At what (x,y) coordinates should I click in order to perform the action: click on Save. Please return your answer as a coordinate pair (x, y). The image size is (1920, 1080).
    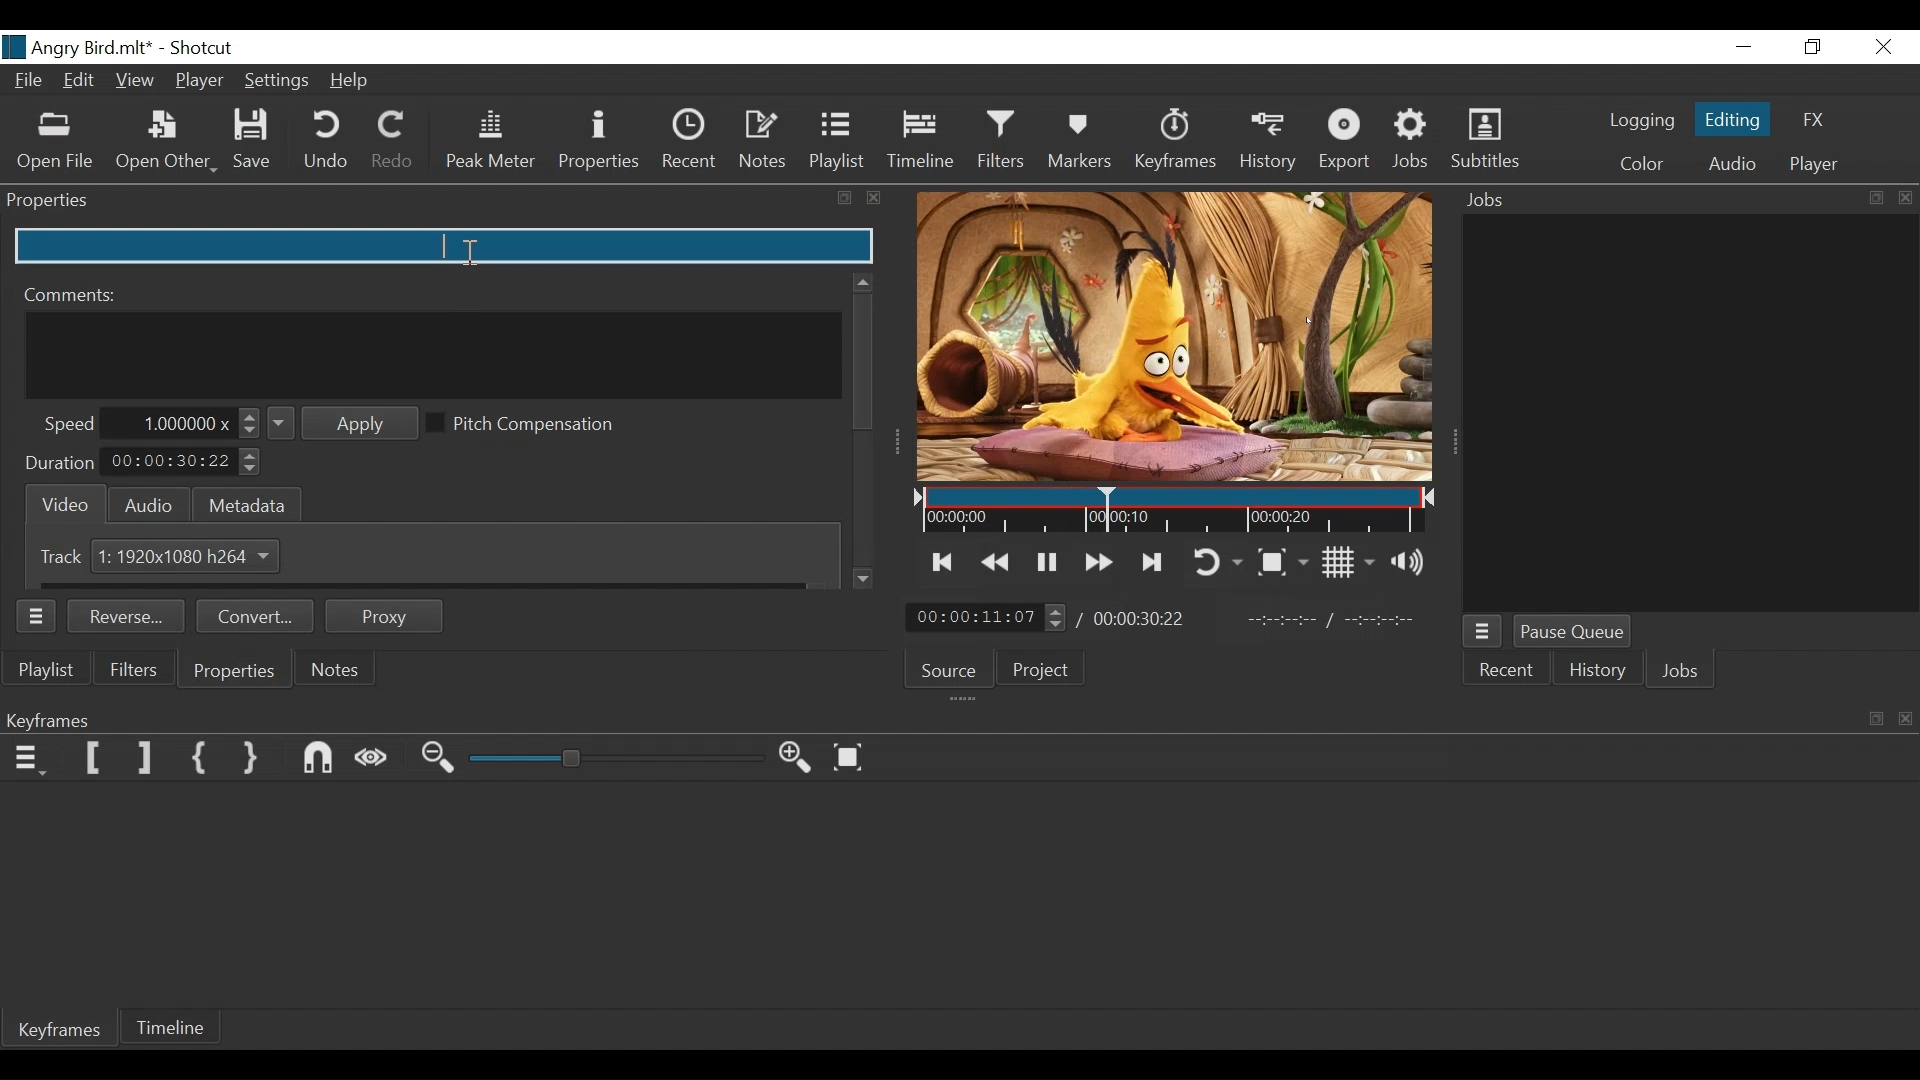
    Looking at the image, I should click on (255, 142).